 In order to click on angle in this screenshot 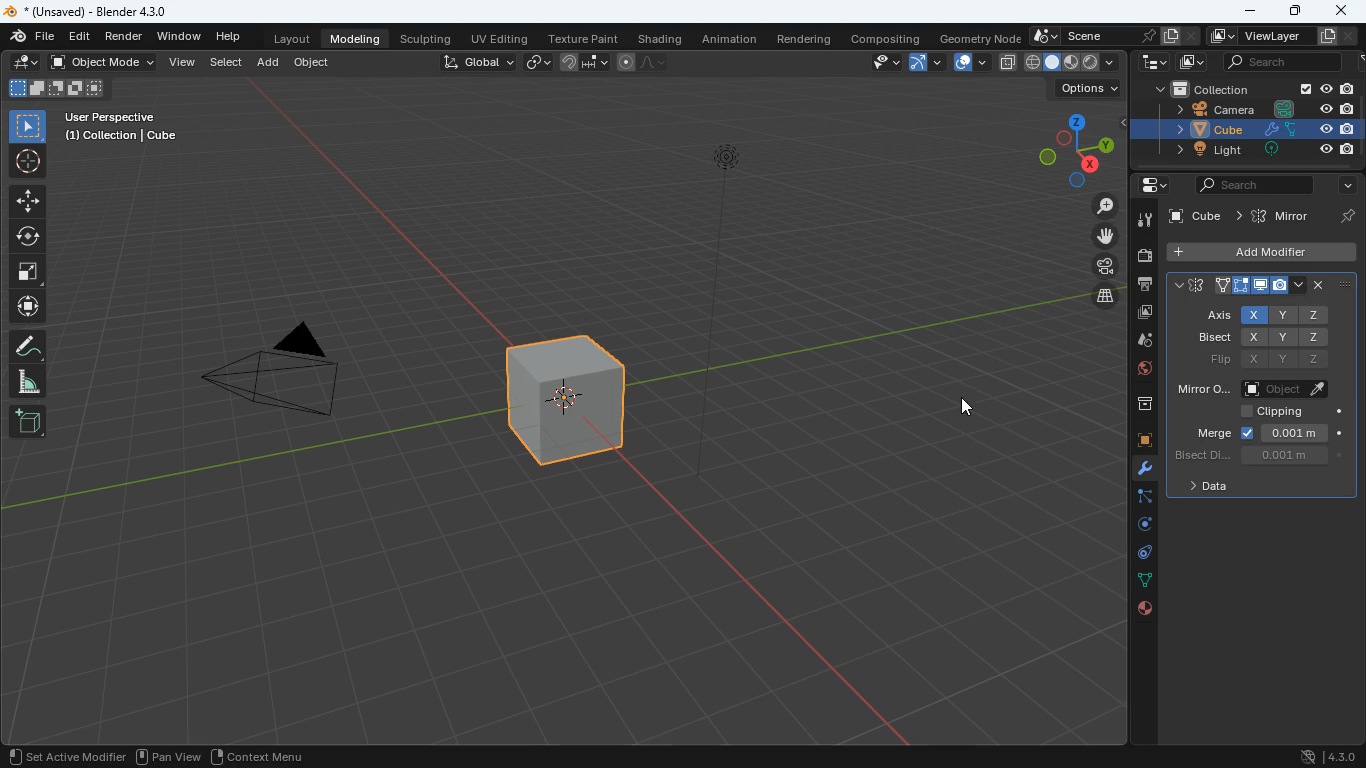, I will do `click(23, 381)`.